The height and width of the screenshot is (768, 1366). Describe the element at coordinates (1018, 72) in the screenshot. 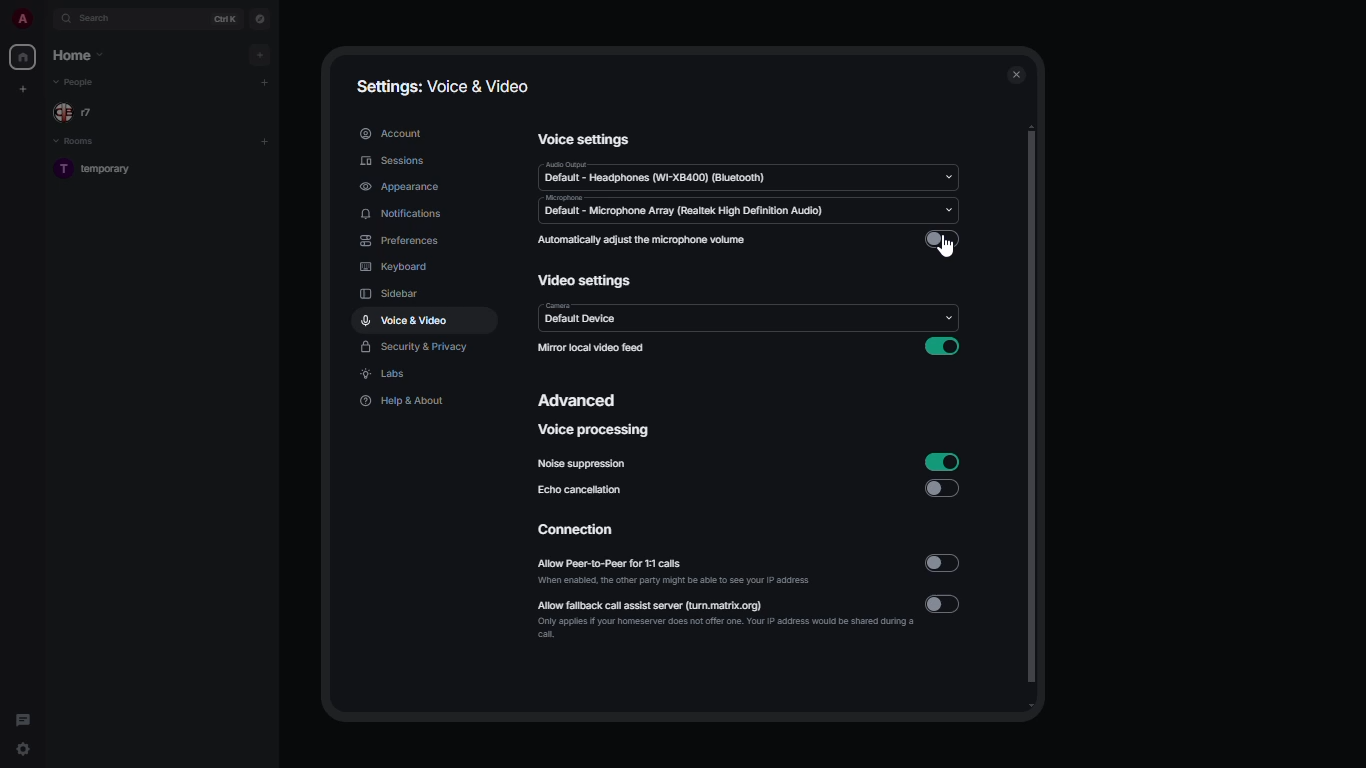

I see `close` at that location.